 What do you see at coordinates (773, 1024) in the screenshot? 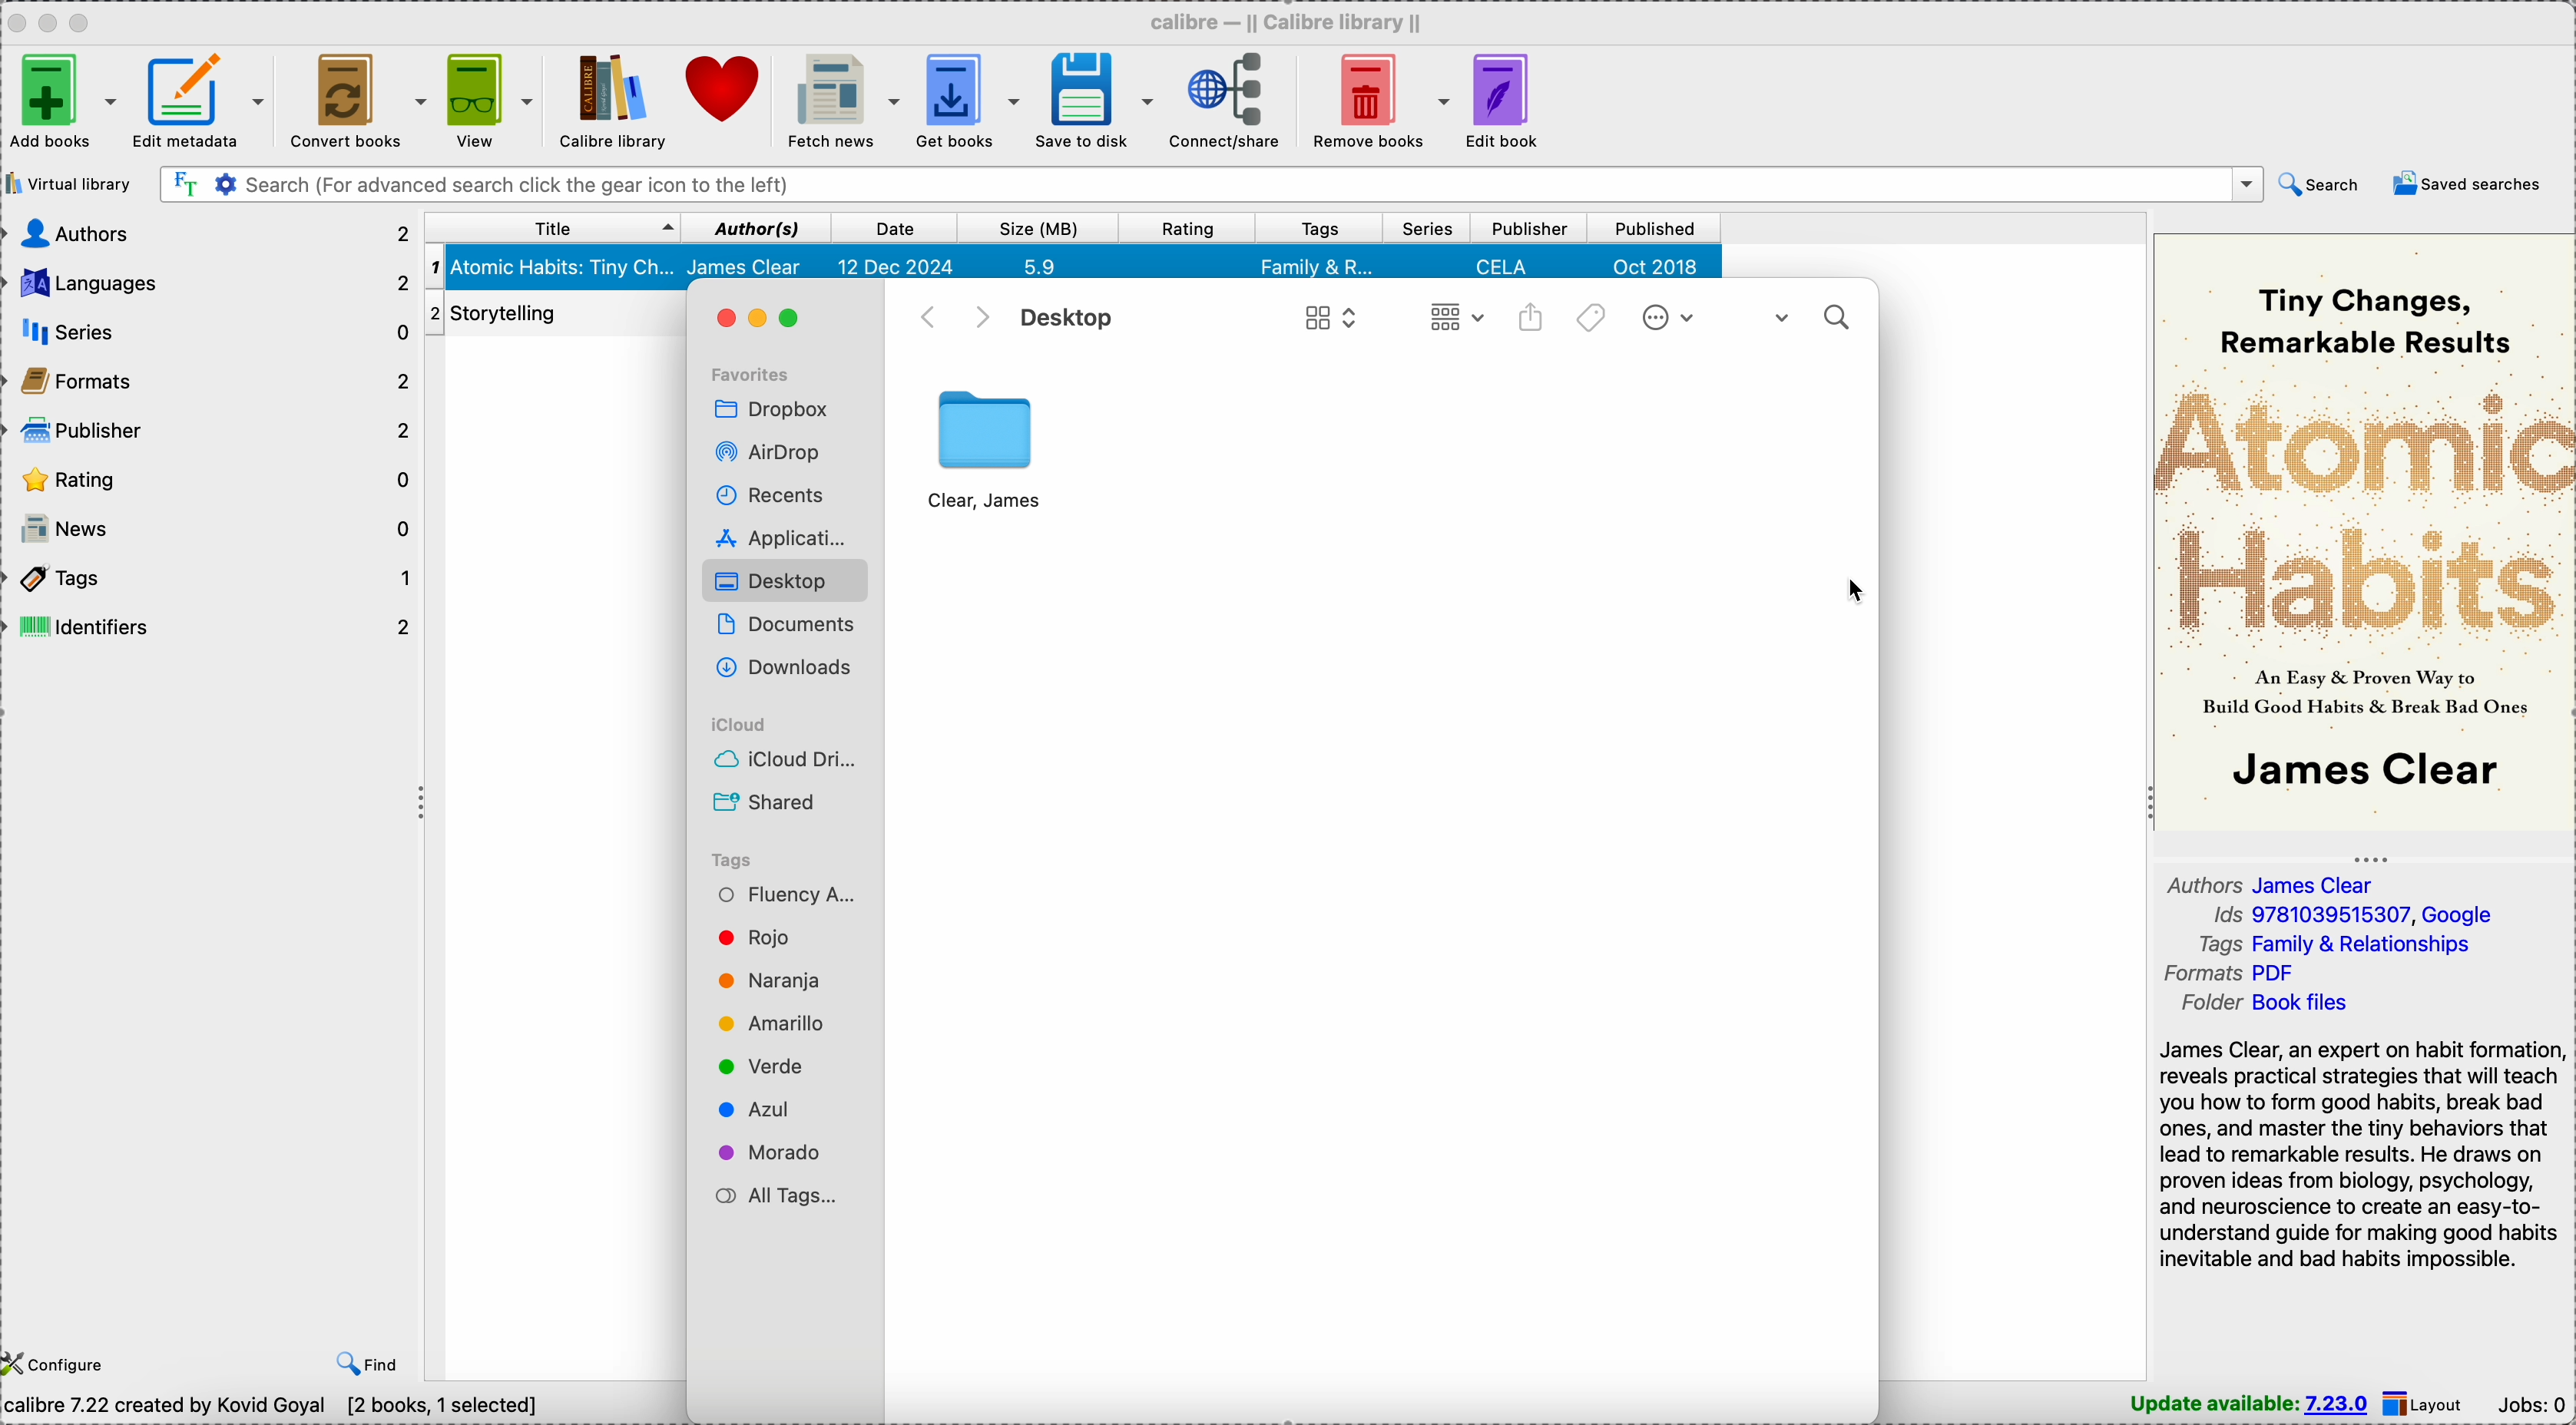
I see `Yellow tag` at bounding box center [773, 1024].